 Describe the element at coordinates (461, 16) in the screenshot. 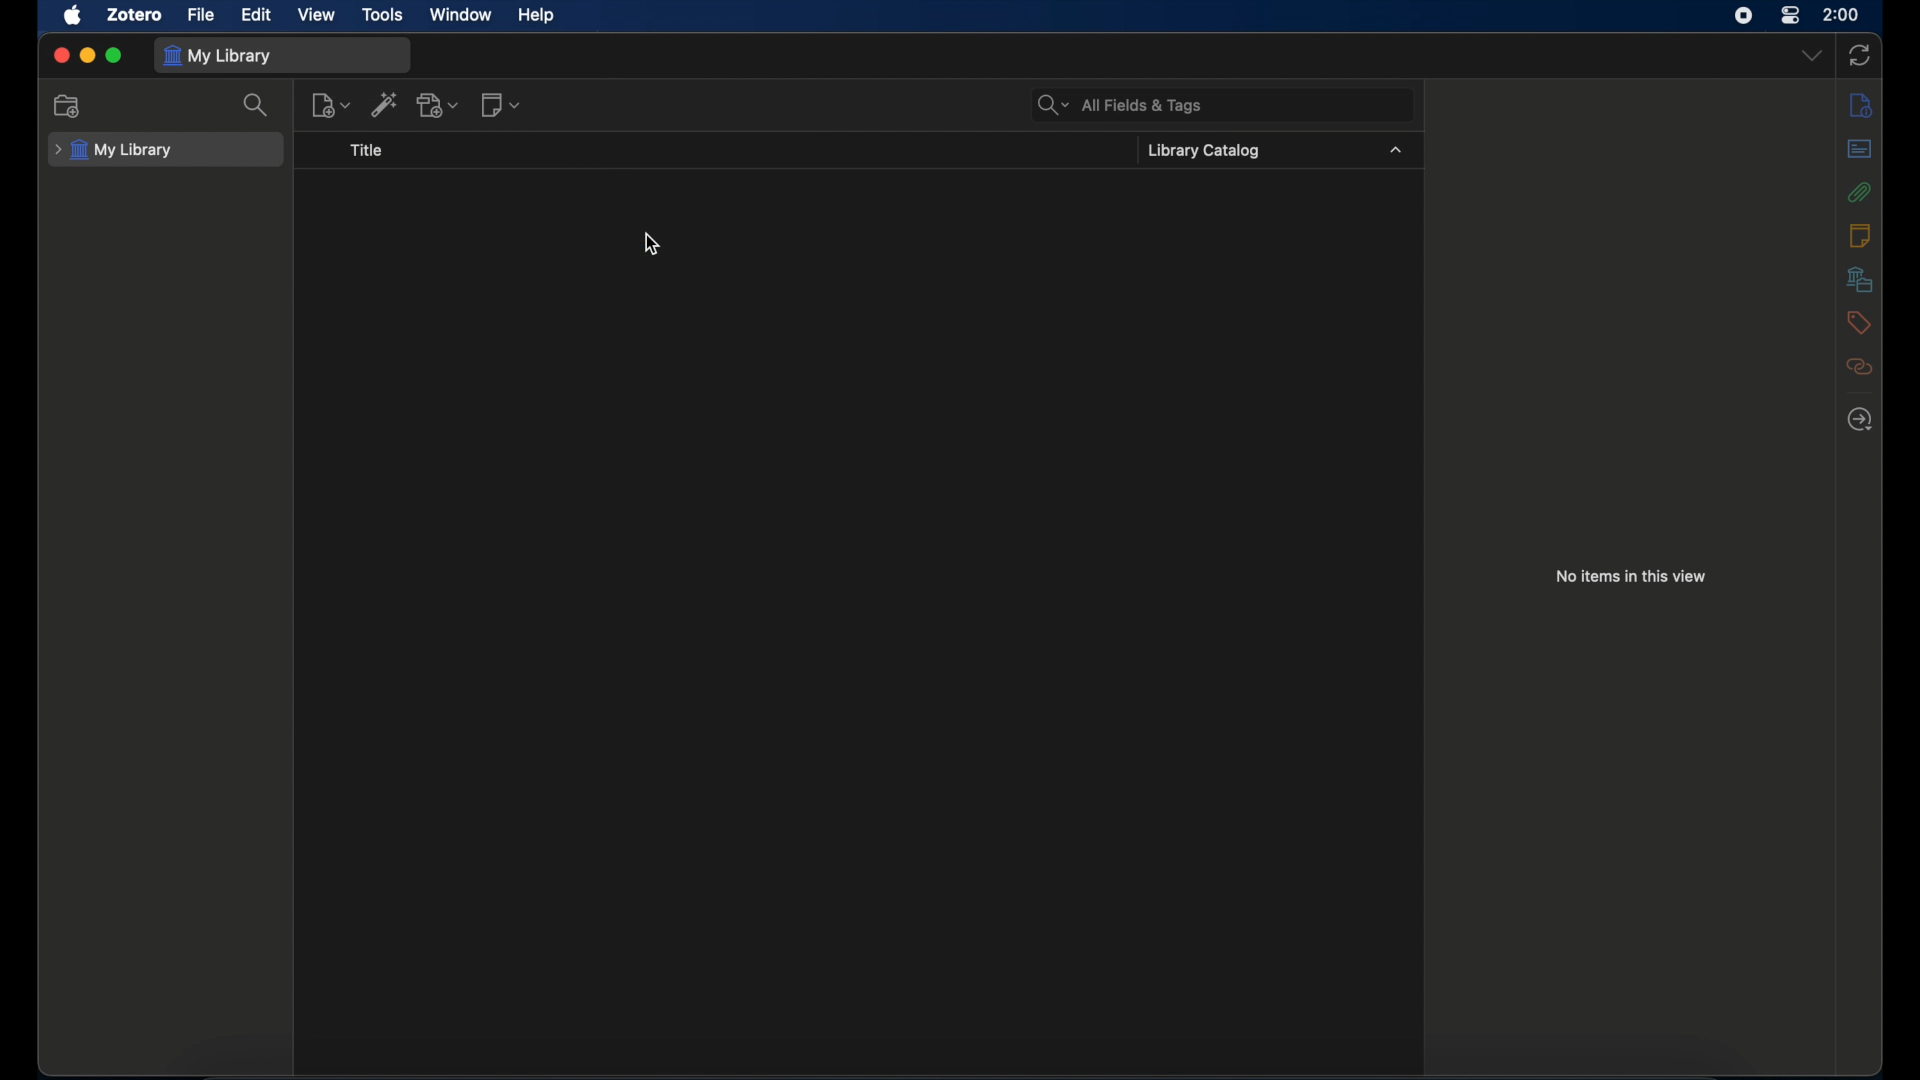

I see `window` at that location.